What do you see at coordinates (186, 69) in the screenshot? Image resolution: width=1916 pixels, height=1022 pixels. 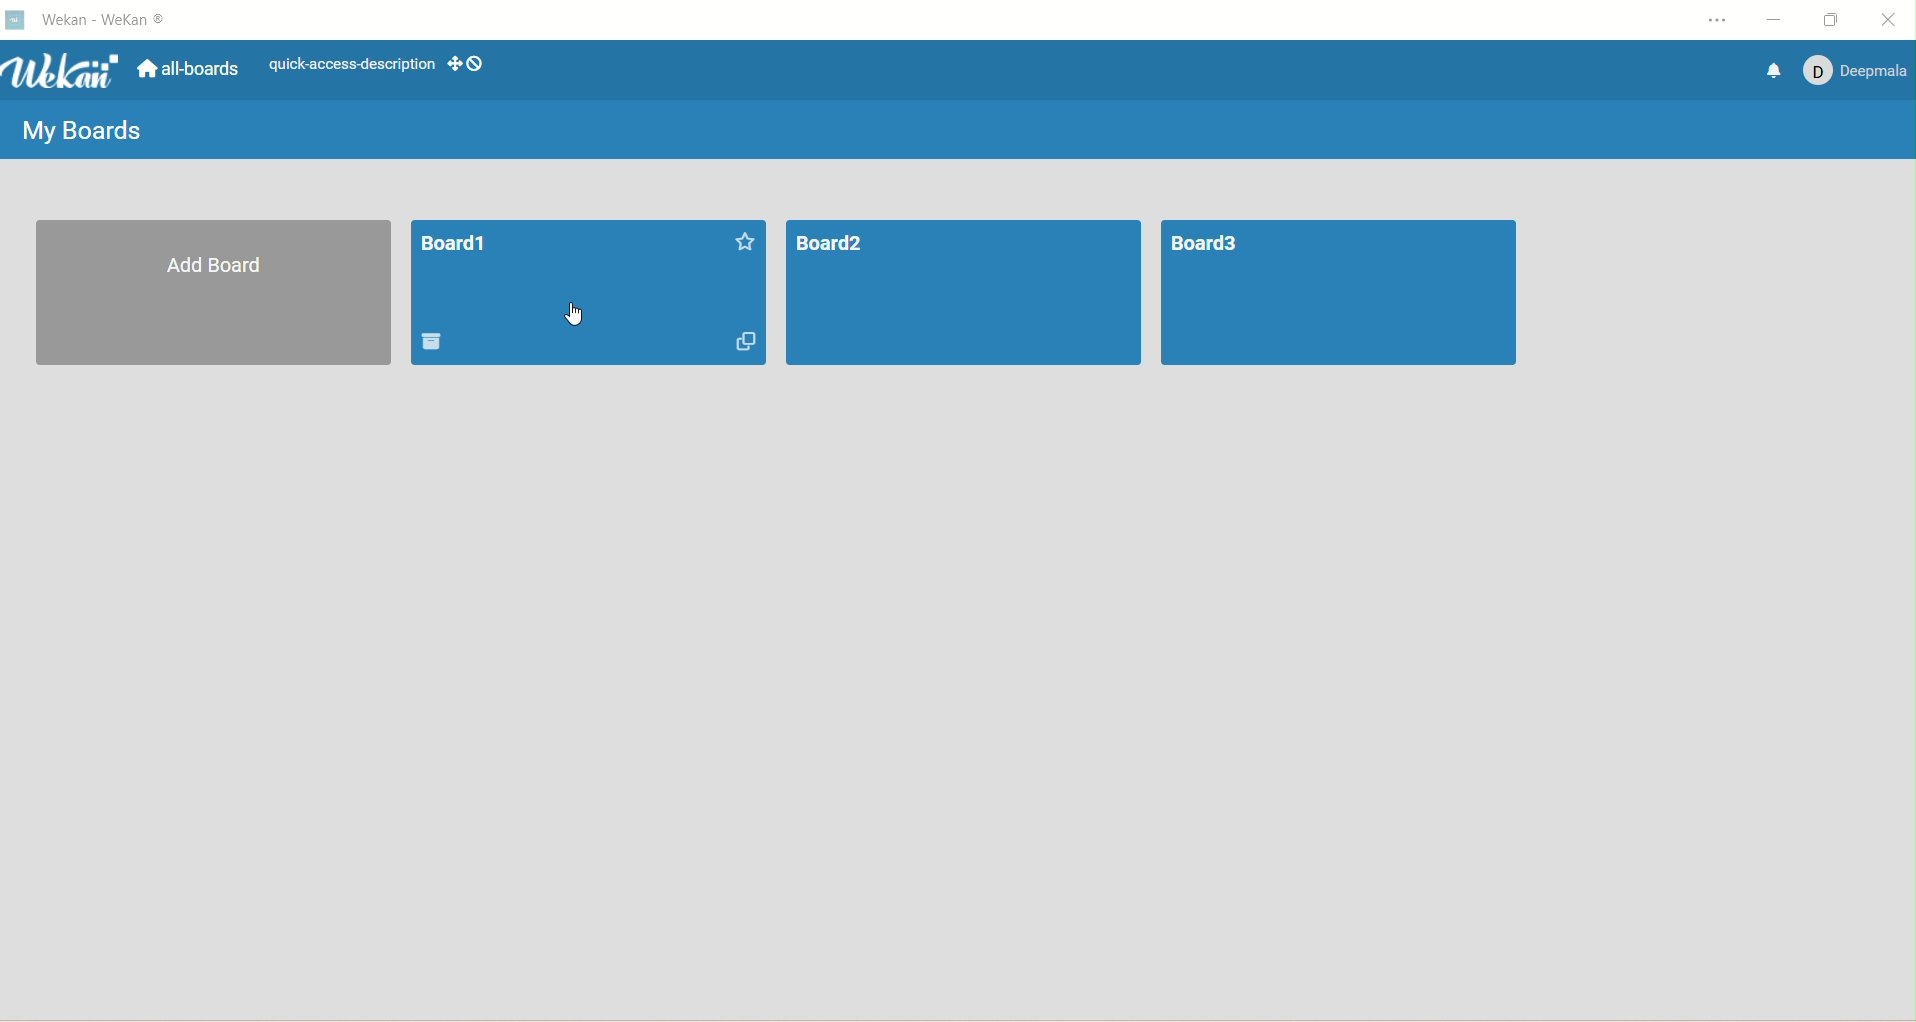 I see `all boards` at bounding box center [186, 69].